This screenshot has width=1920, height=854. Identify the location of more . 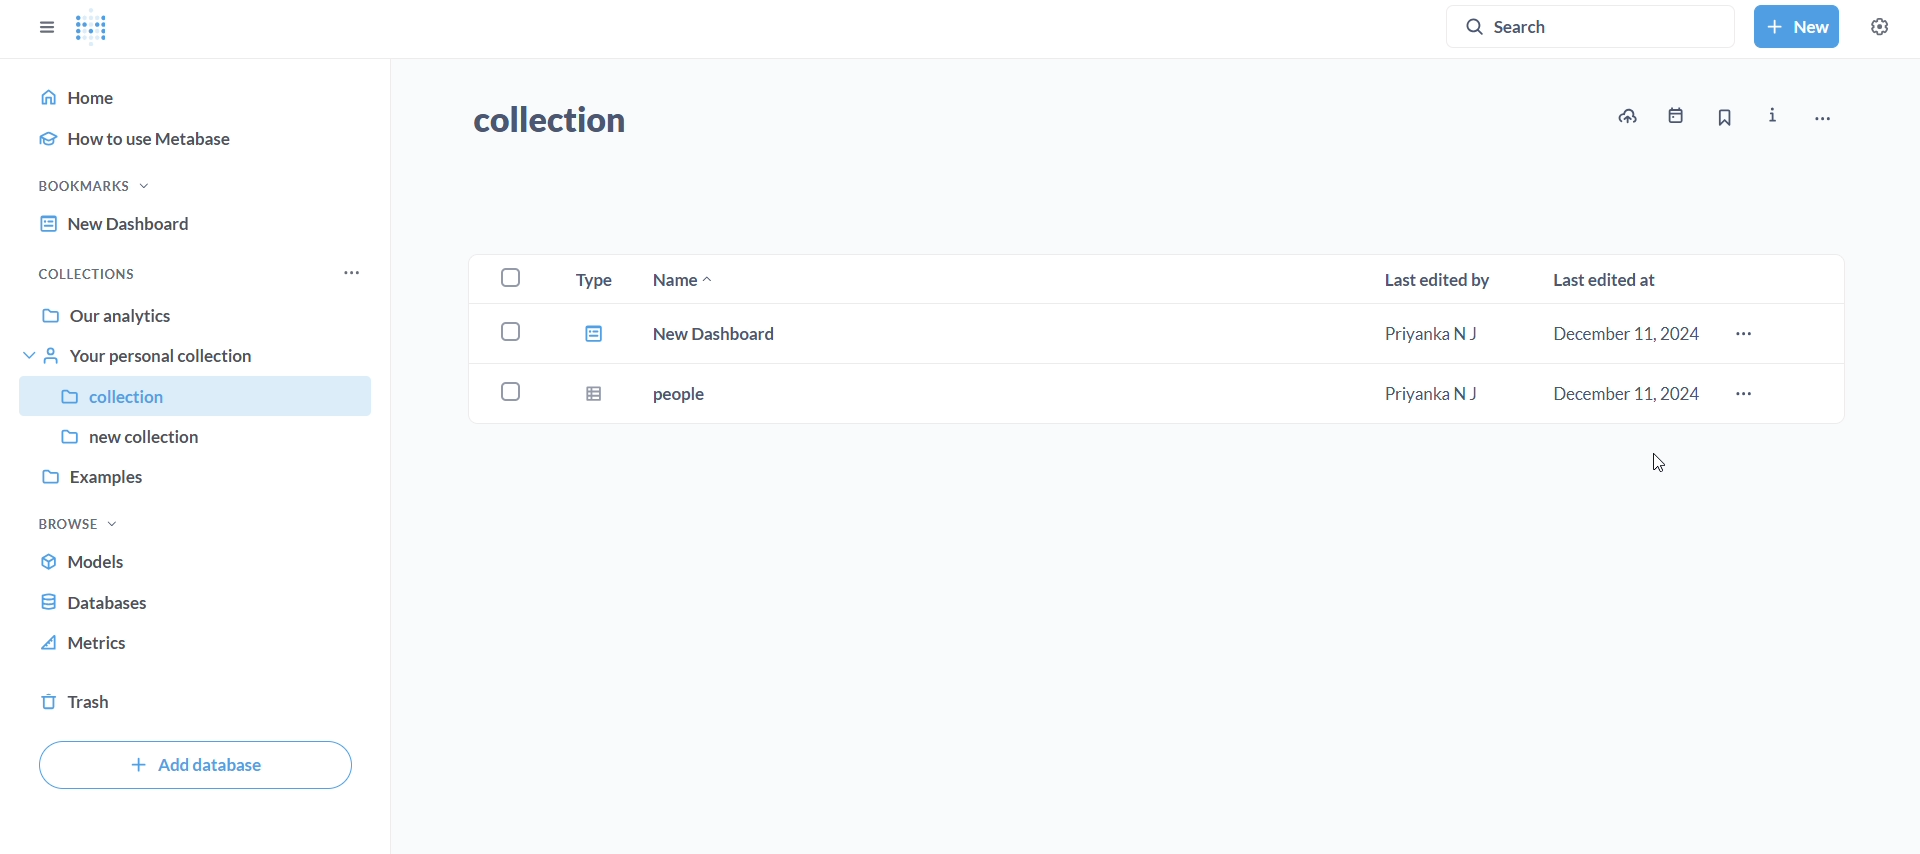
(1748, 396).